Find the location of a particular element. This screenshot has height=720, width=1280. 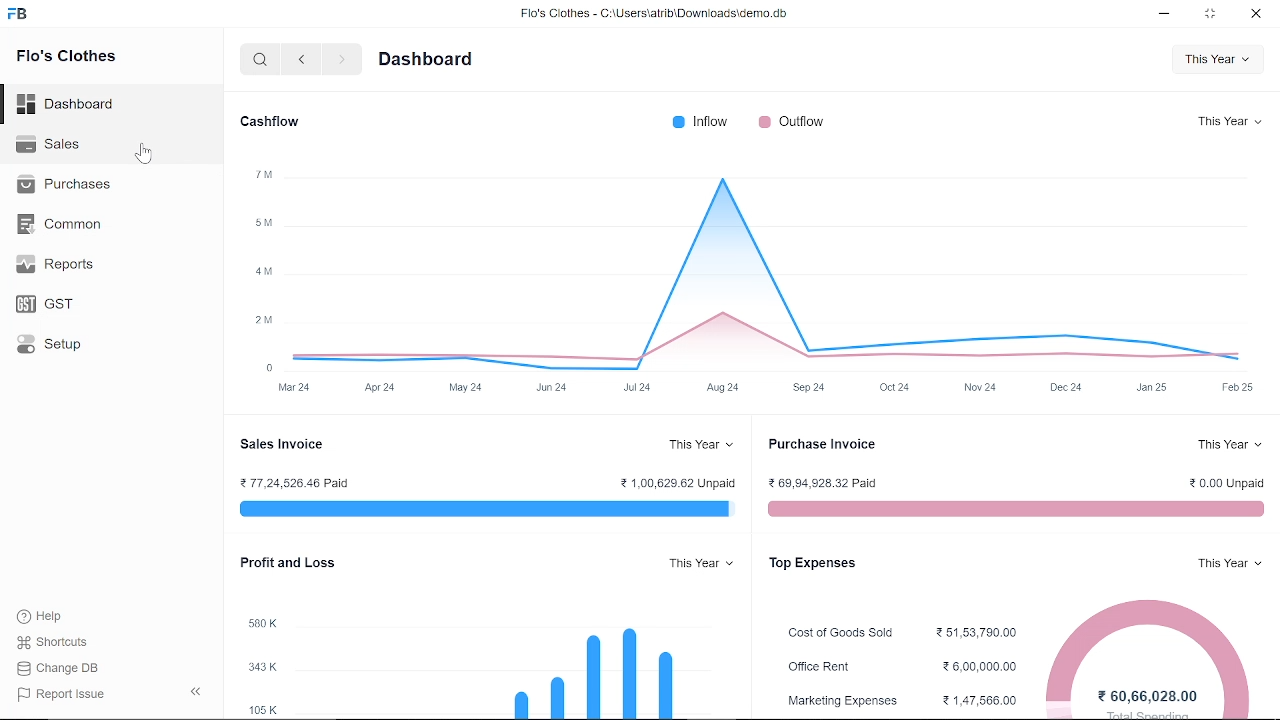

This year is located at coordinates (1230, 121).